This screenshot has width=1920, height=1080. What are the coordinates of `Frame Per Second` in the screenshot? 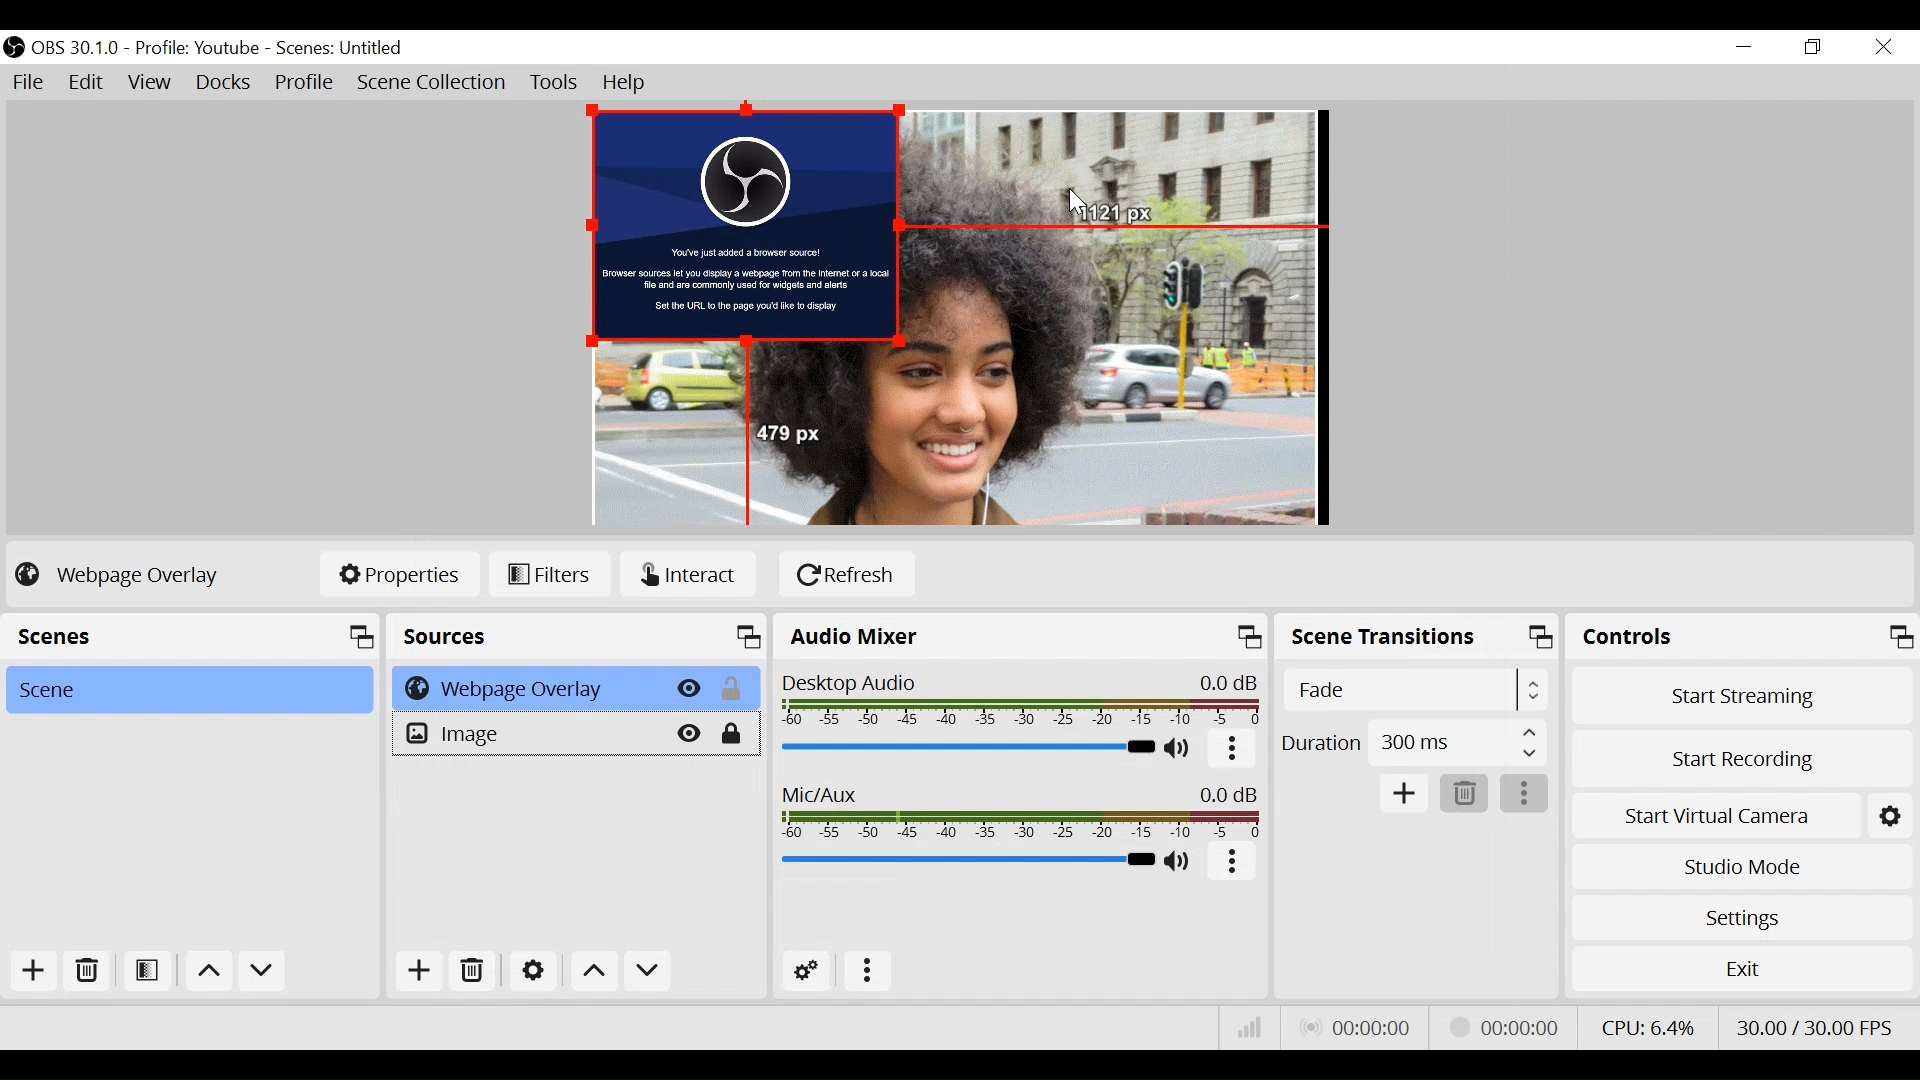 It's located at (1814, 1028).